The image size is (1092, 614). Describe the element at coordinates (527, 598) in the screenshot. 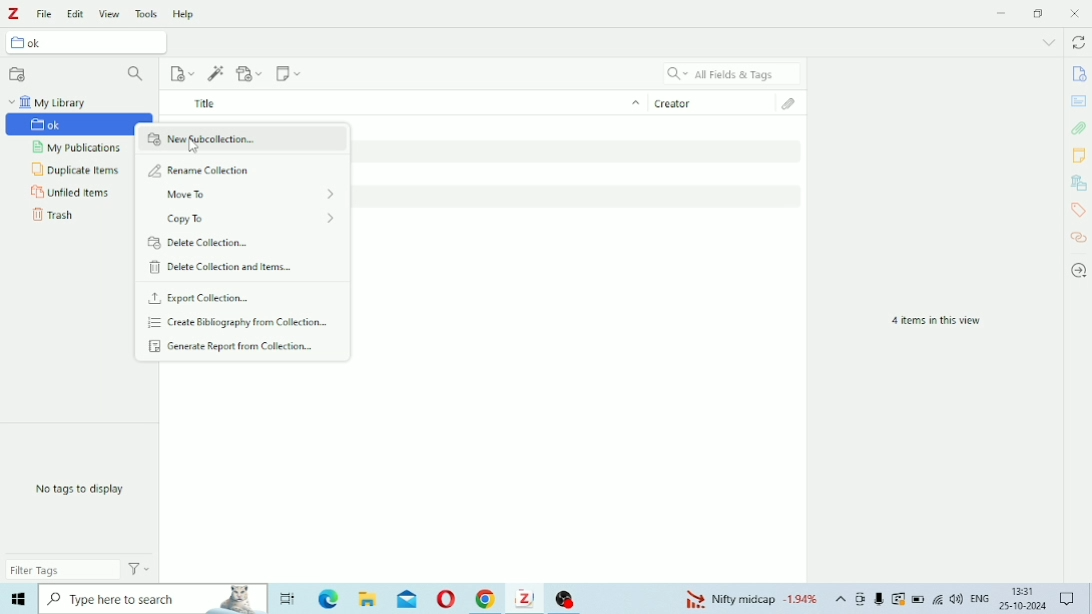

I see `Zotero` at that location.